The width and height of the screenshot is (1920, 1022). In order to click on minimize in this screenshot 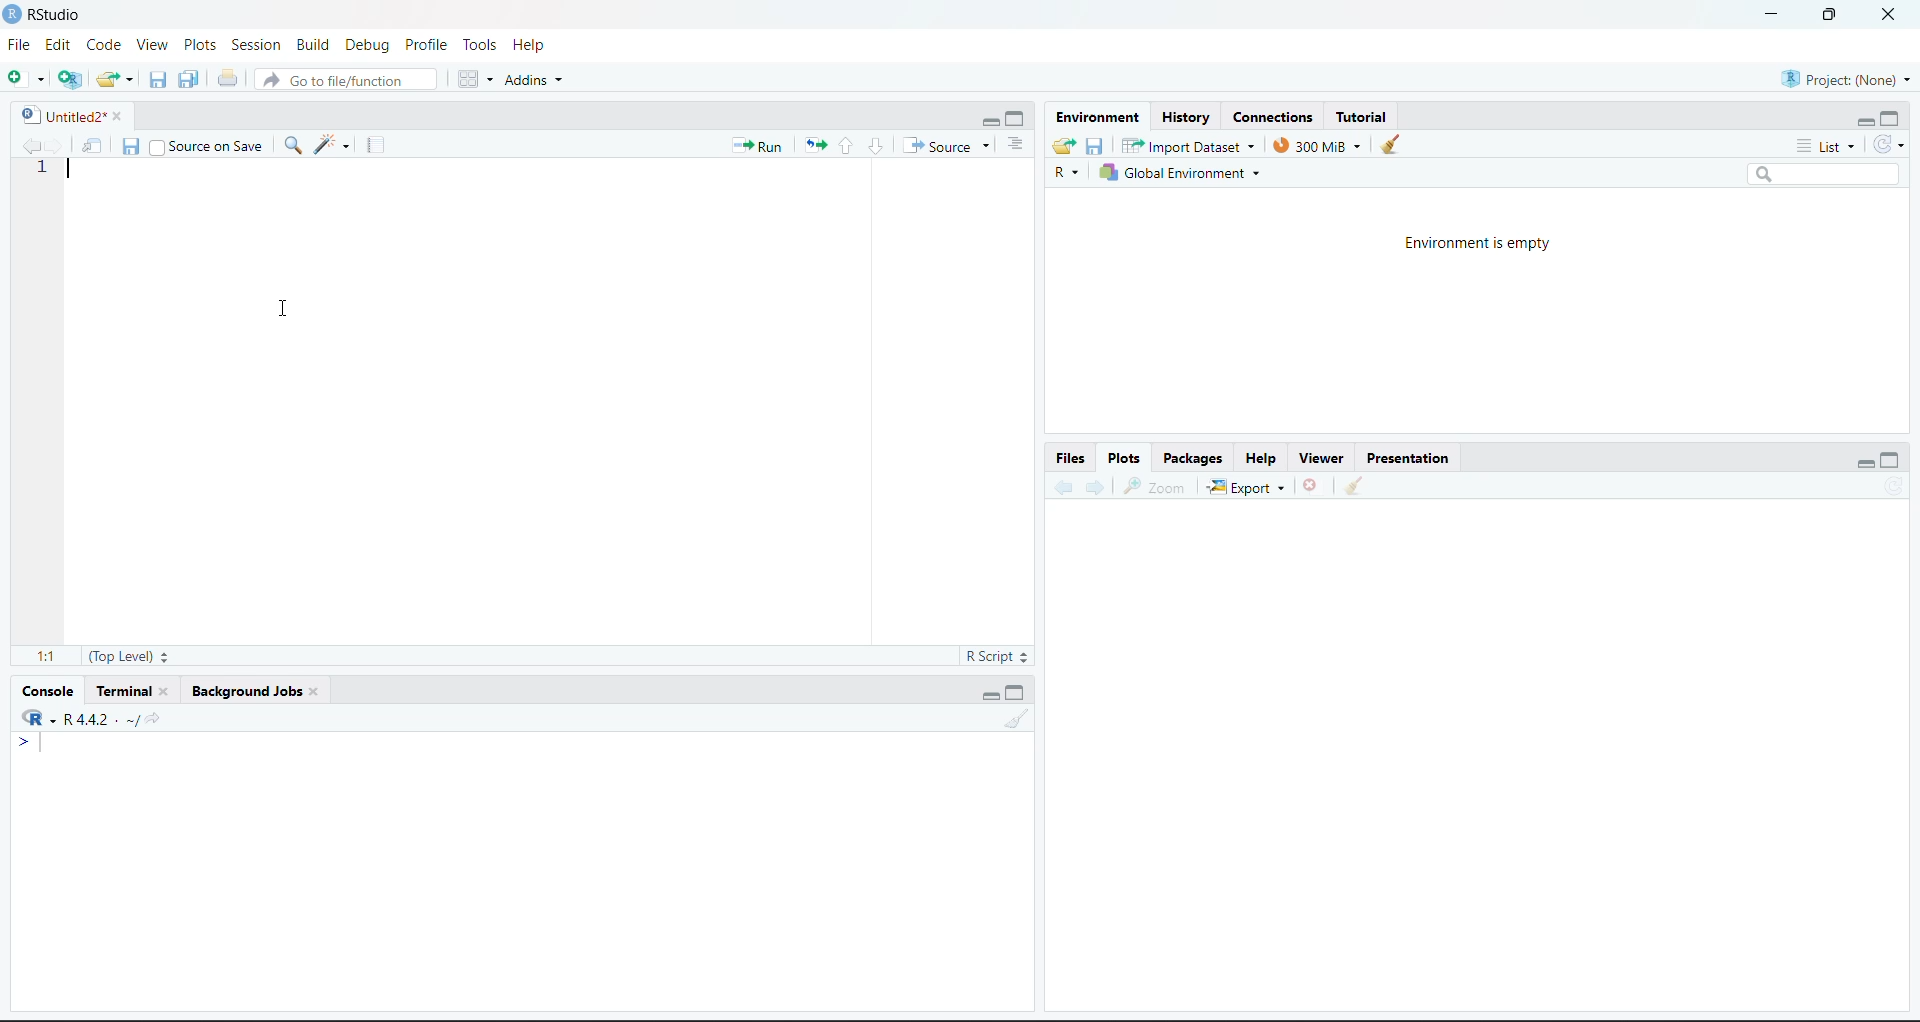, I will do `click(1765, 15)`.